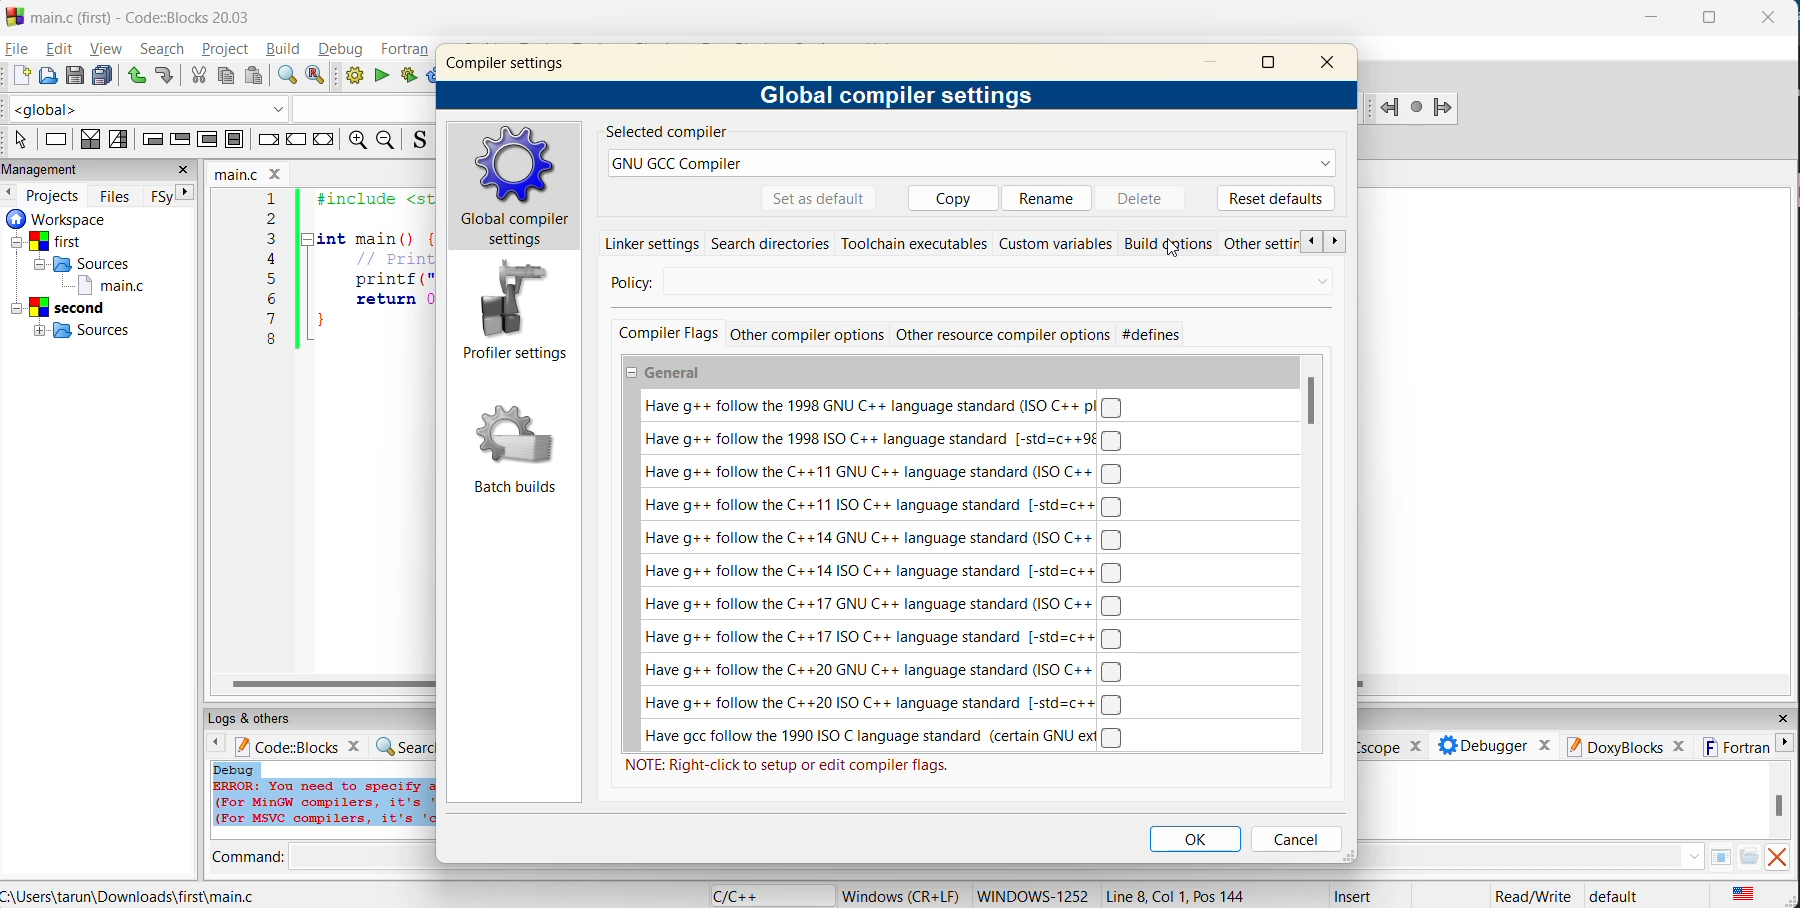  What do you see at coordinates (180, 194) in the screenshot?
I see `next` at bounding box center [180, 194].